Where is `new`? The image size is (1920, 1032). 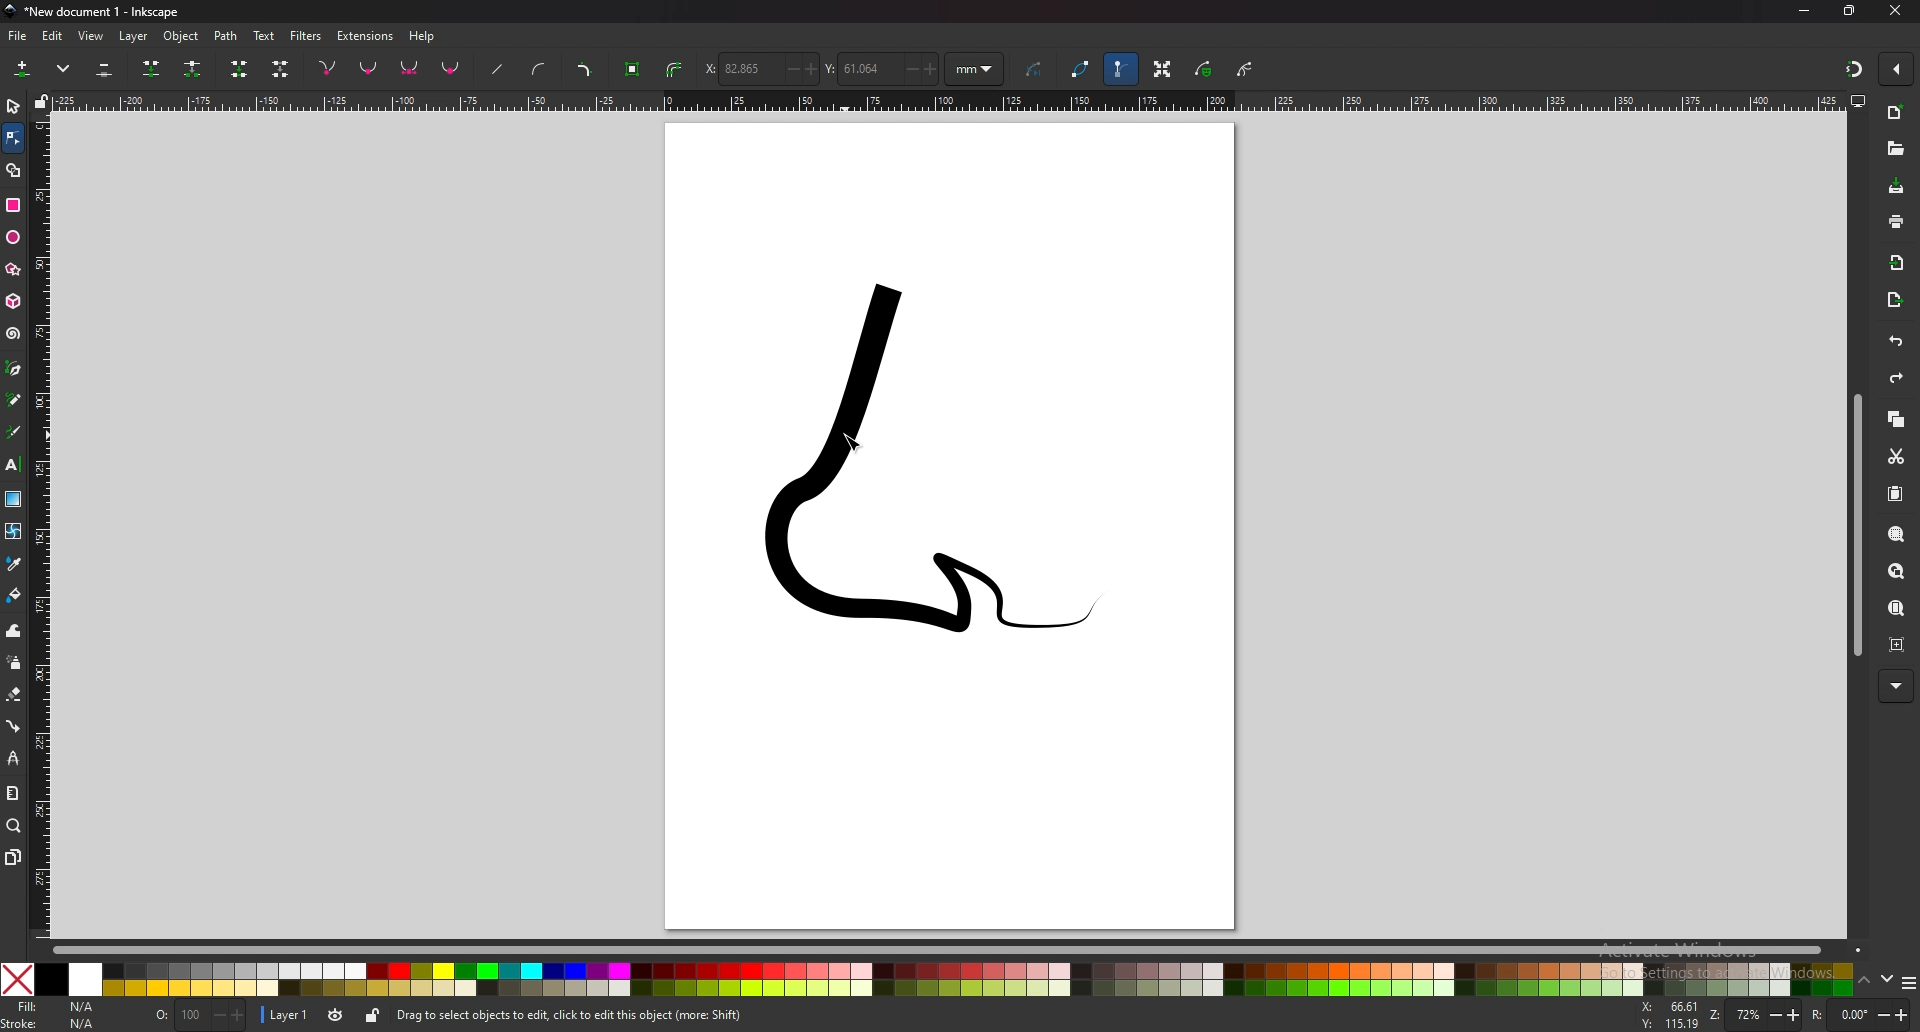 new is located at coordinates (1895, 113).